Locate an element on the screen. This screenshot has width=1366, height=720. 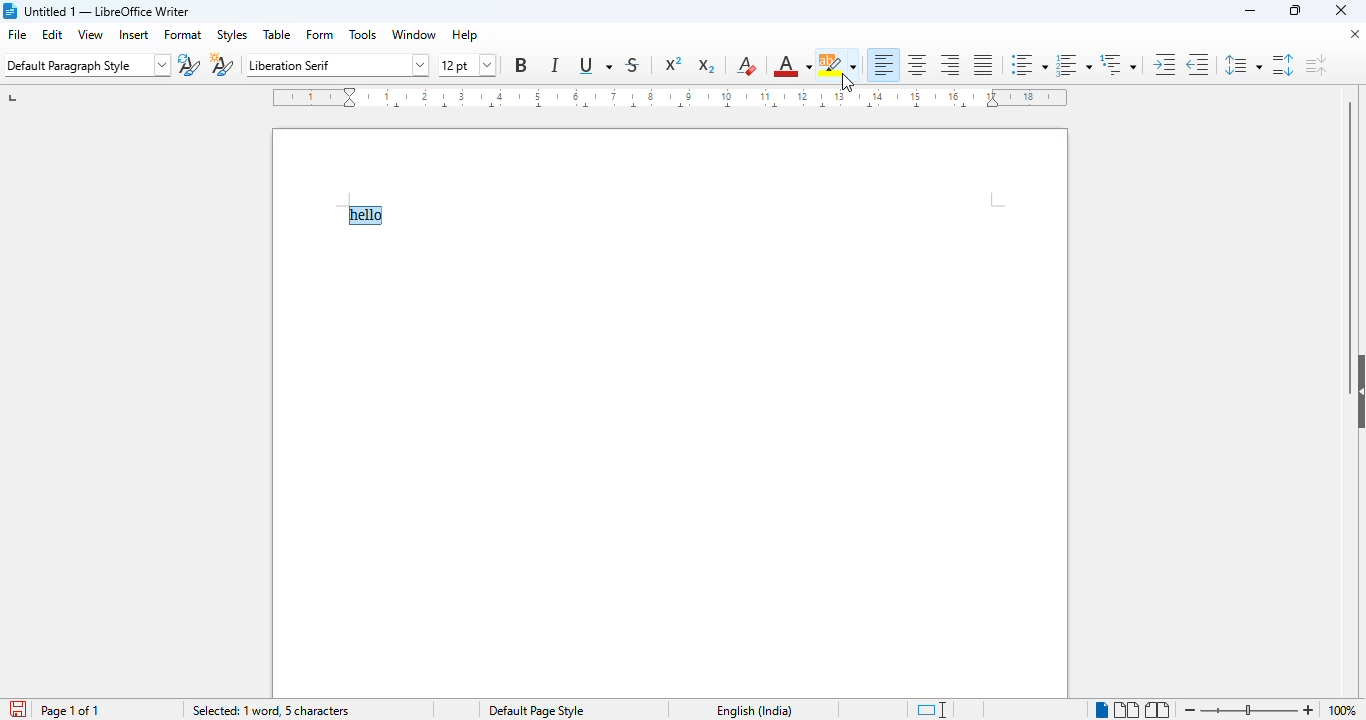
close is located at coordinates (1347, 35).